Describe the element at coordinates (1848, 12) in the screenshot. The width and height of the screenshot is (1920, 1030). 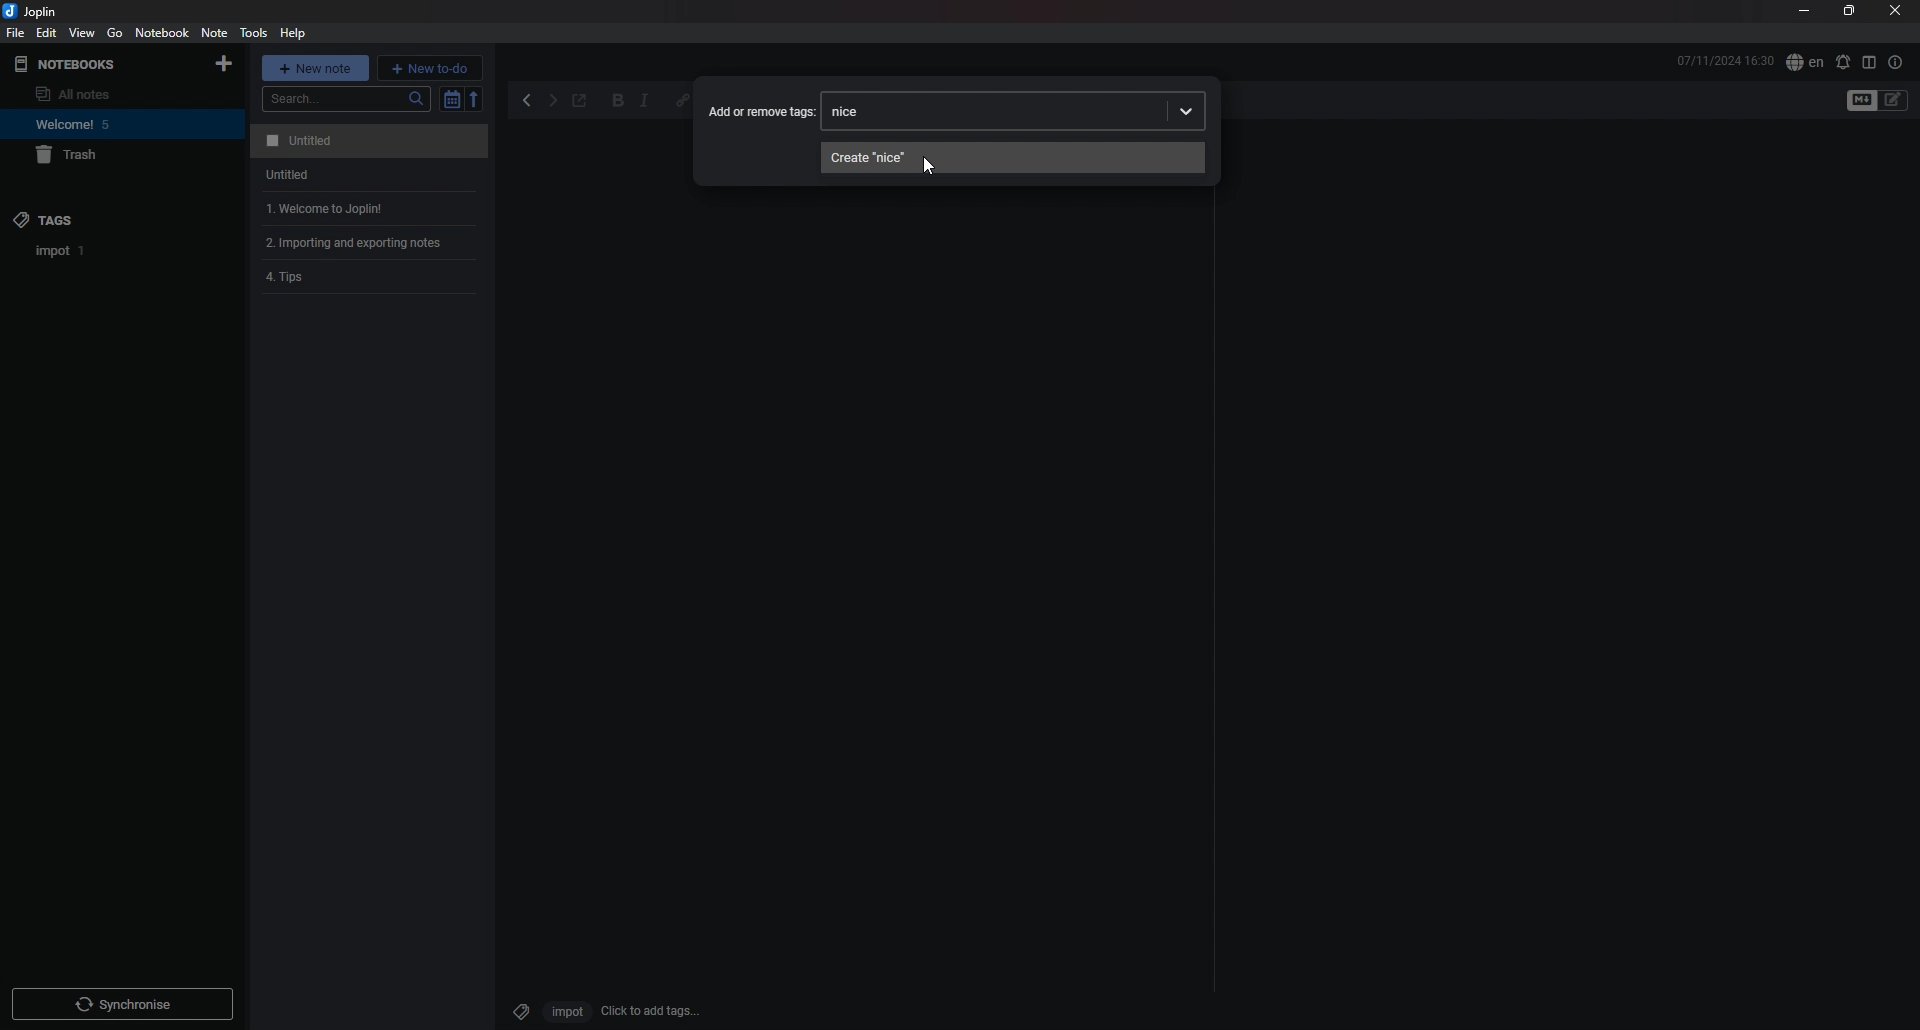
I see `resize` at that location.